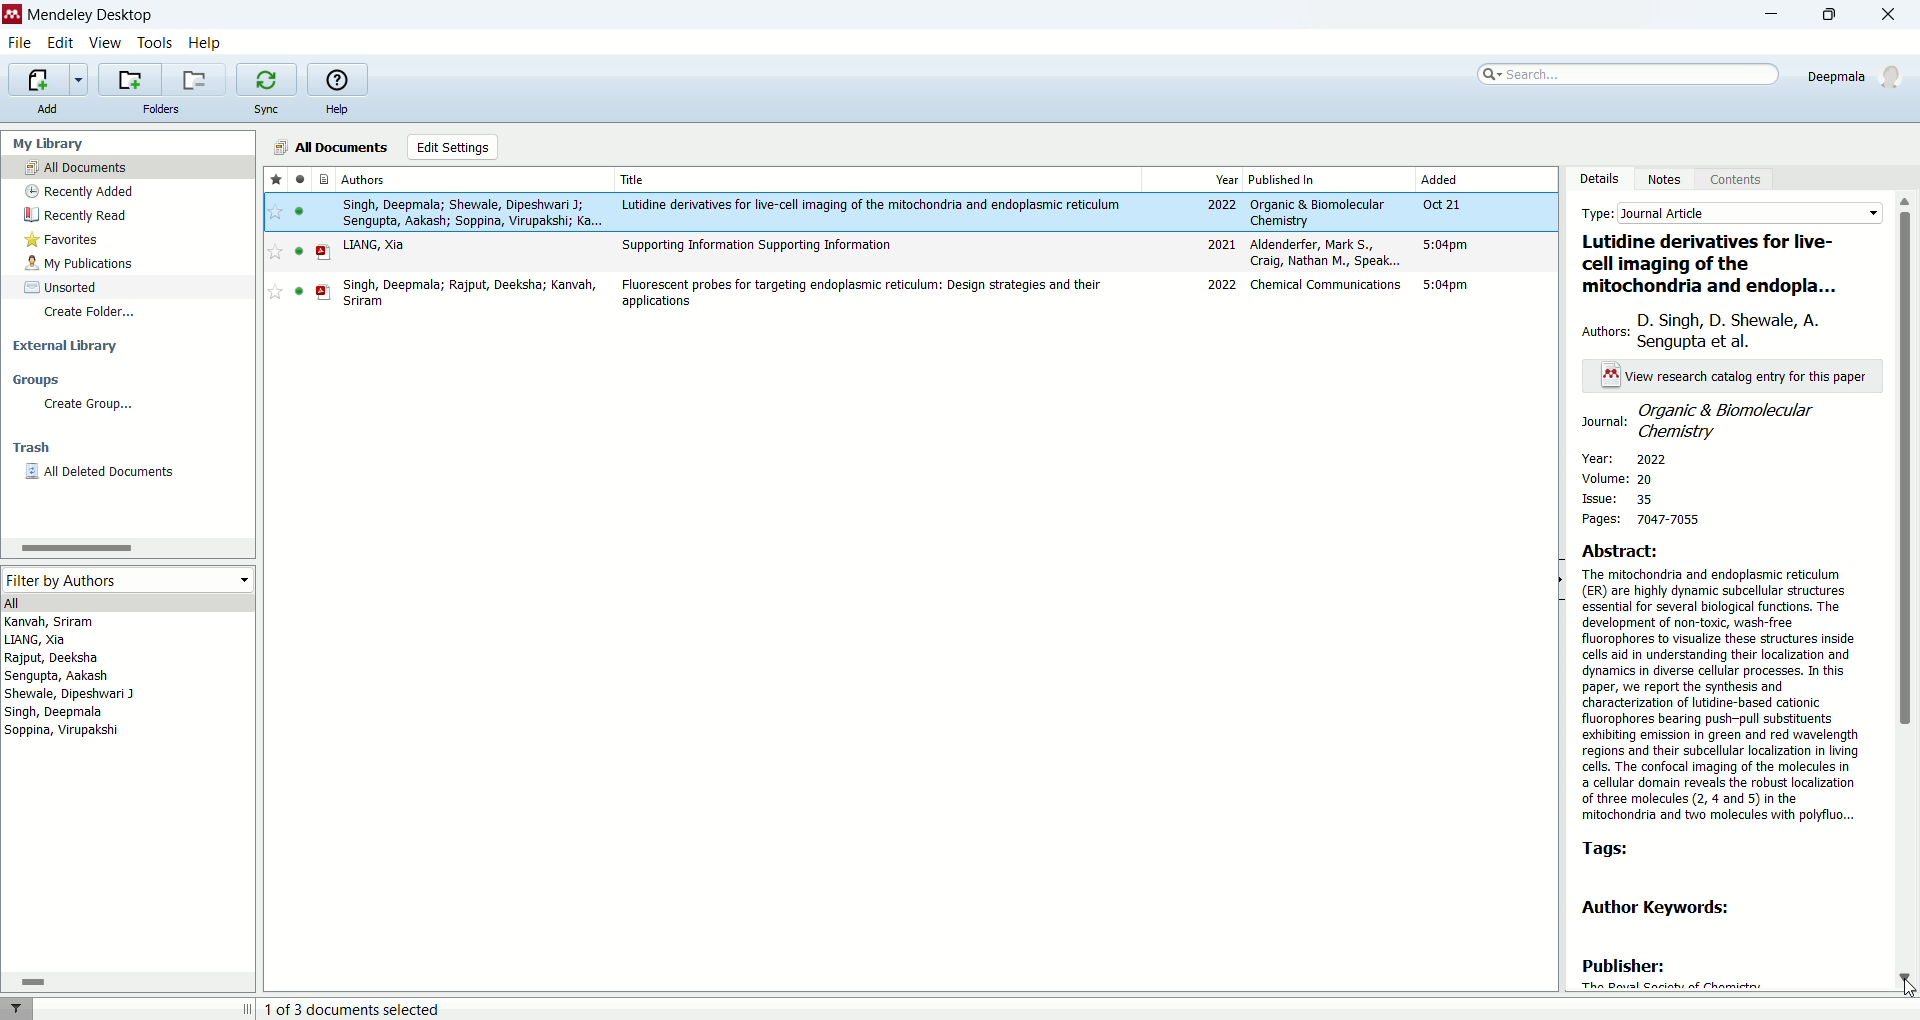  I want to click on soppina, virupakshi, so click(63, 729).